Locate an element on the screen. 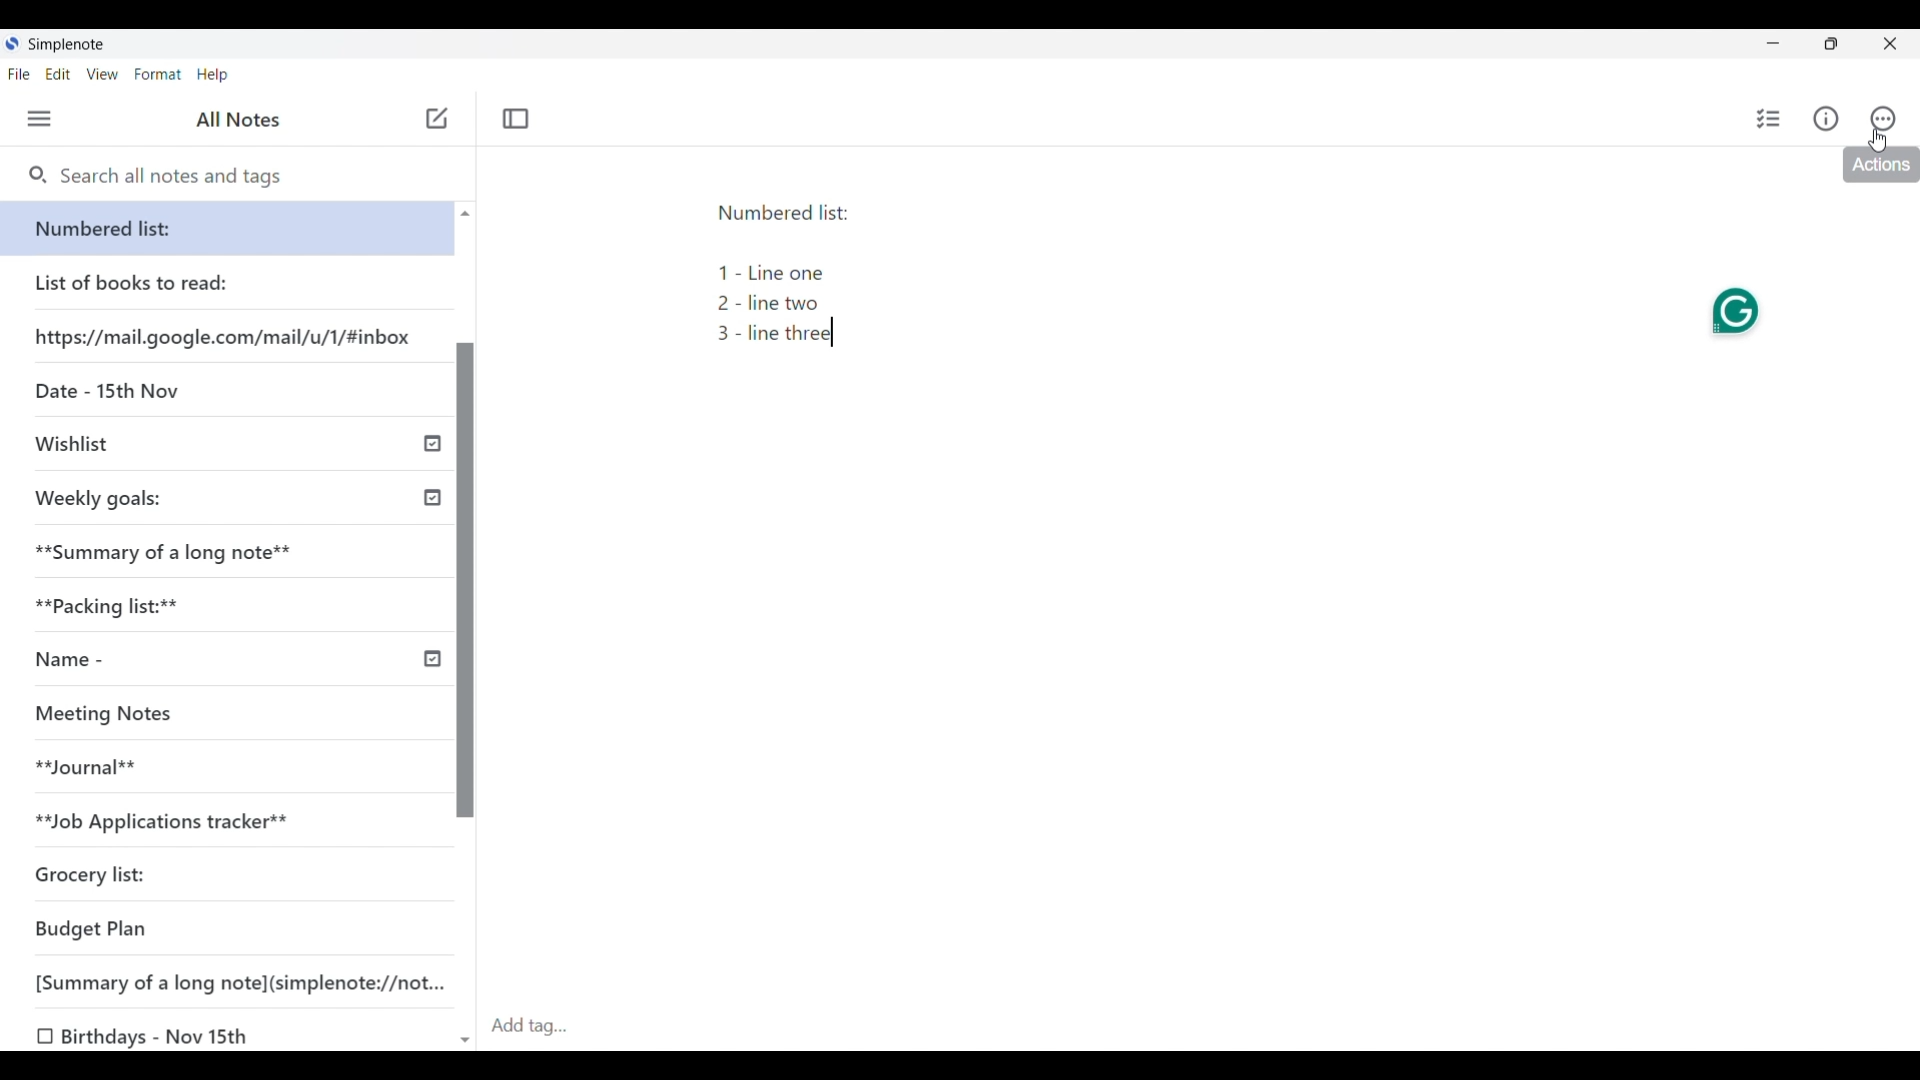 Image resolution: width=1920 pixels, height=1080 pixels. Cursor clicking on Actions is located at coordinates (1877, 142).